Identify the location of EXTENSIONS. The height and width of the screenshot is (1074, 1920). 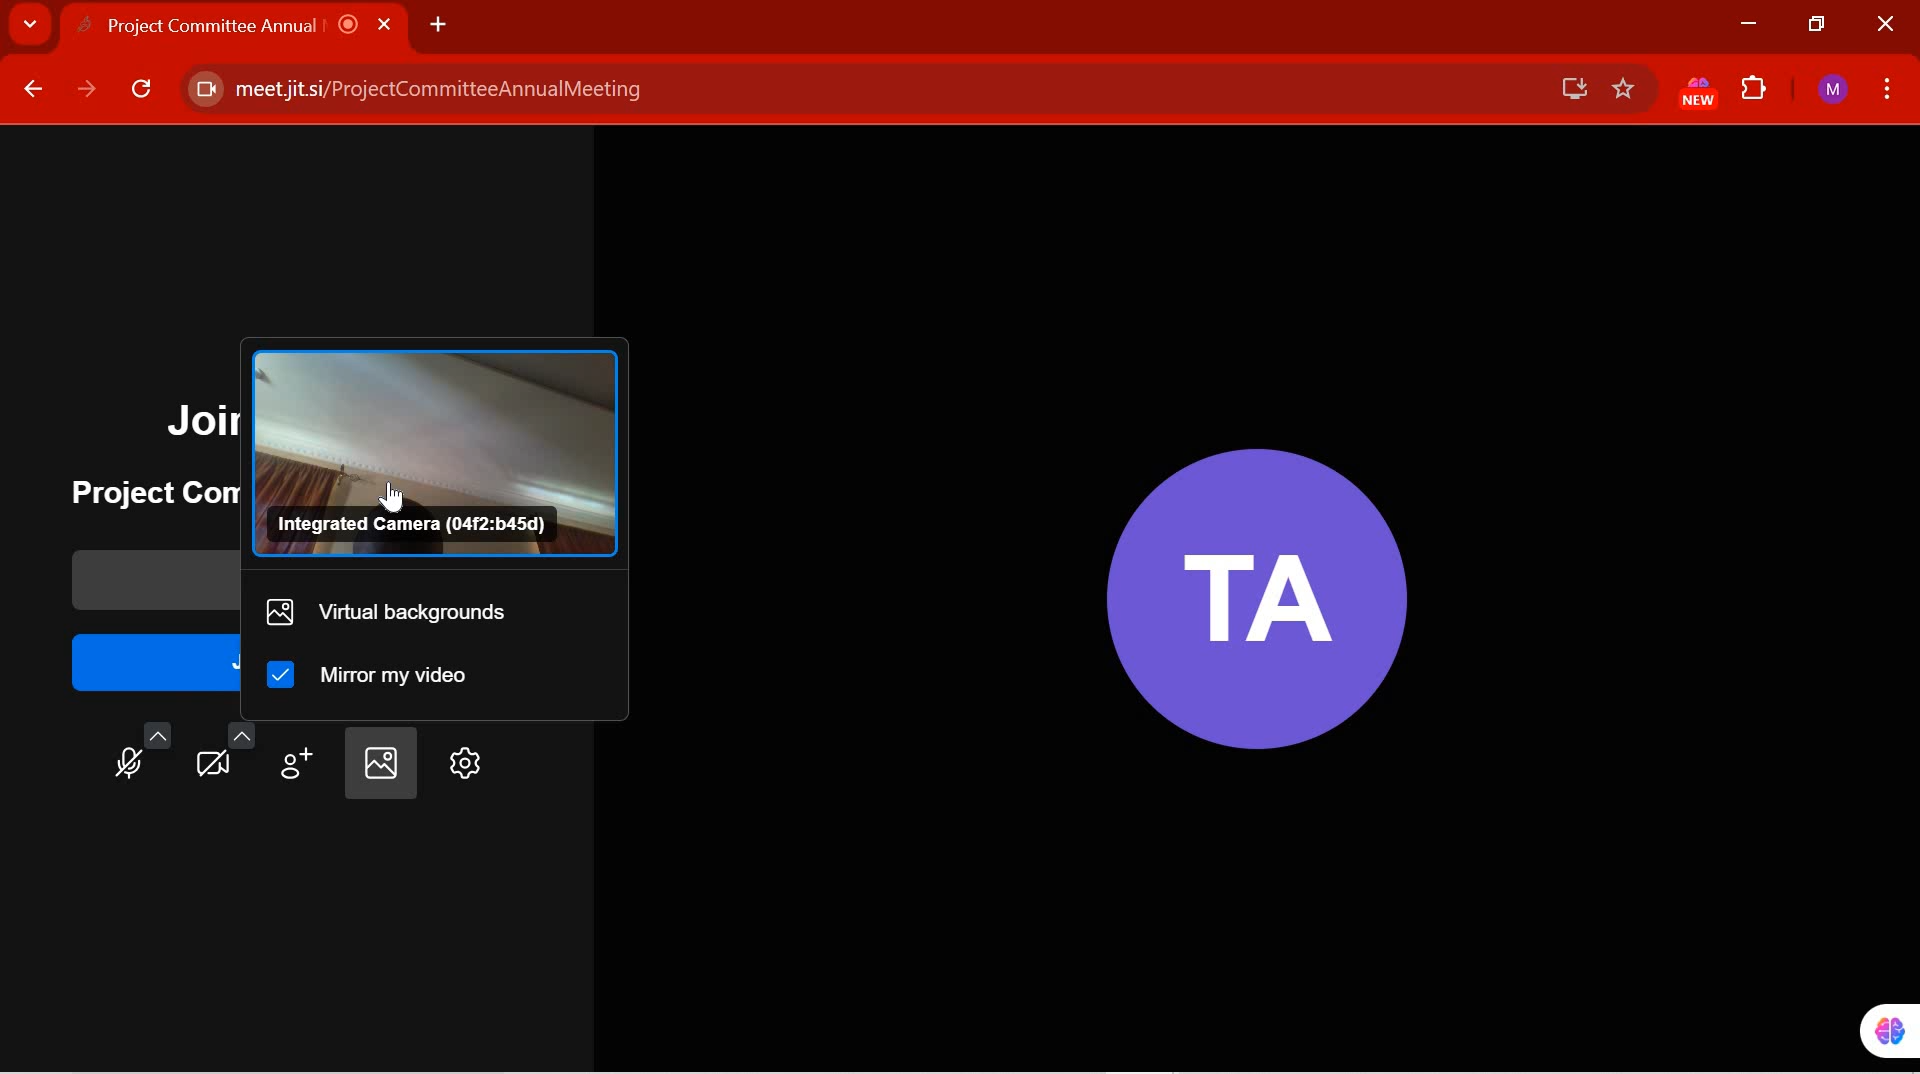
(1756, 91).